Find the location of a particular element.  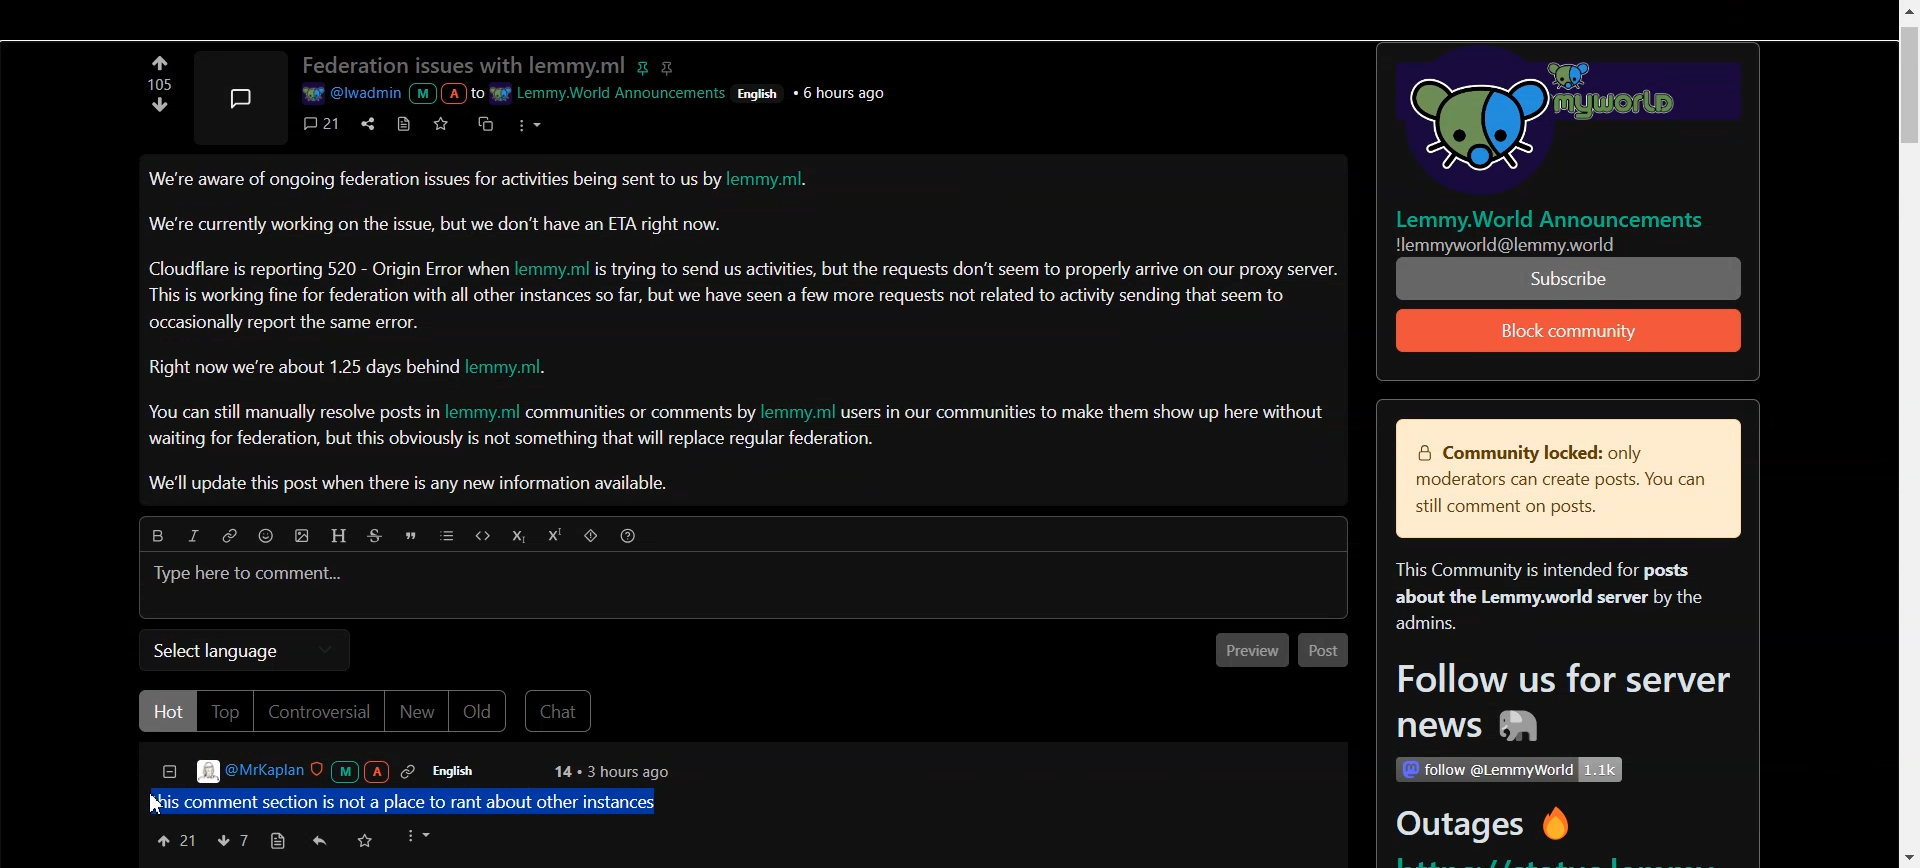

Old is located at coordinates (481, 712).